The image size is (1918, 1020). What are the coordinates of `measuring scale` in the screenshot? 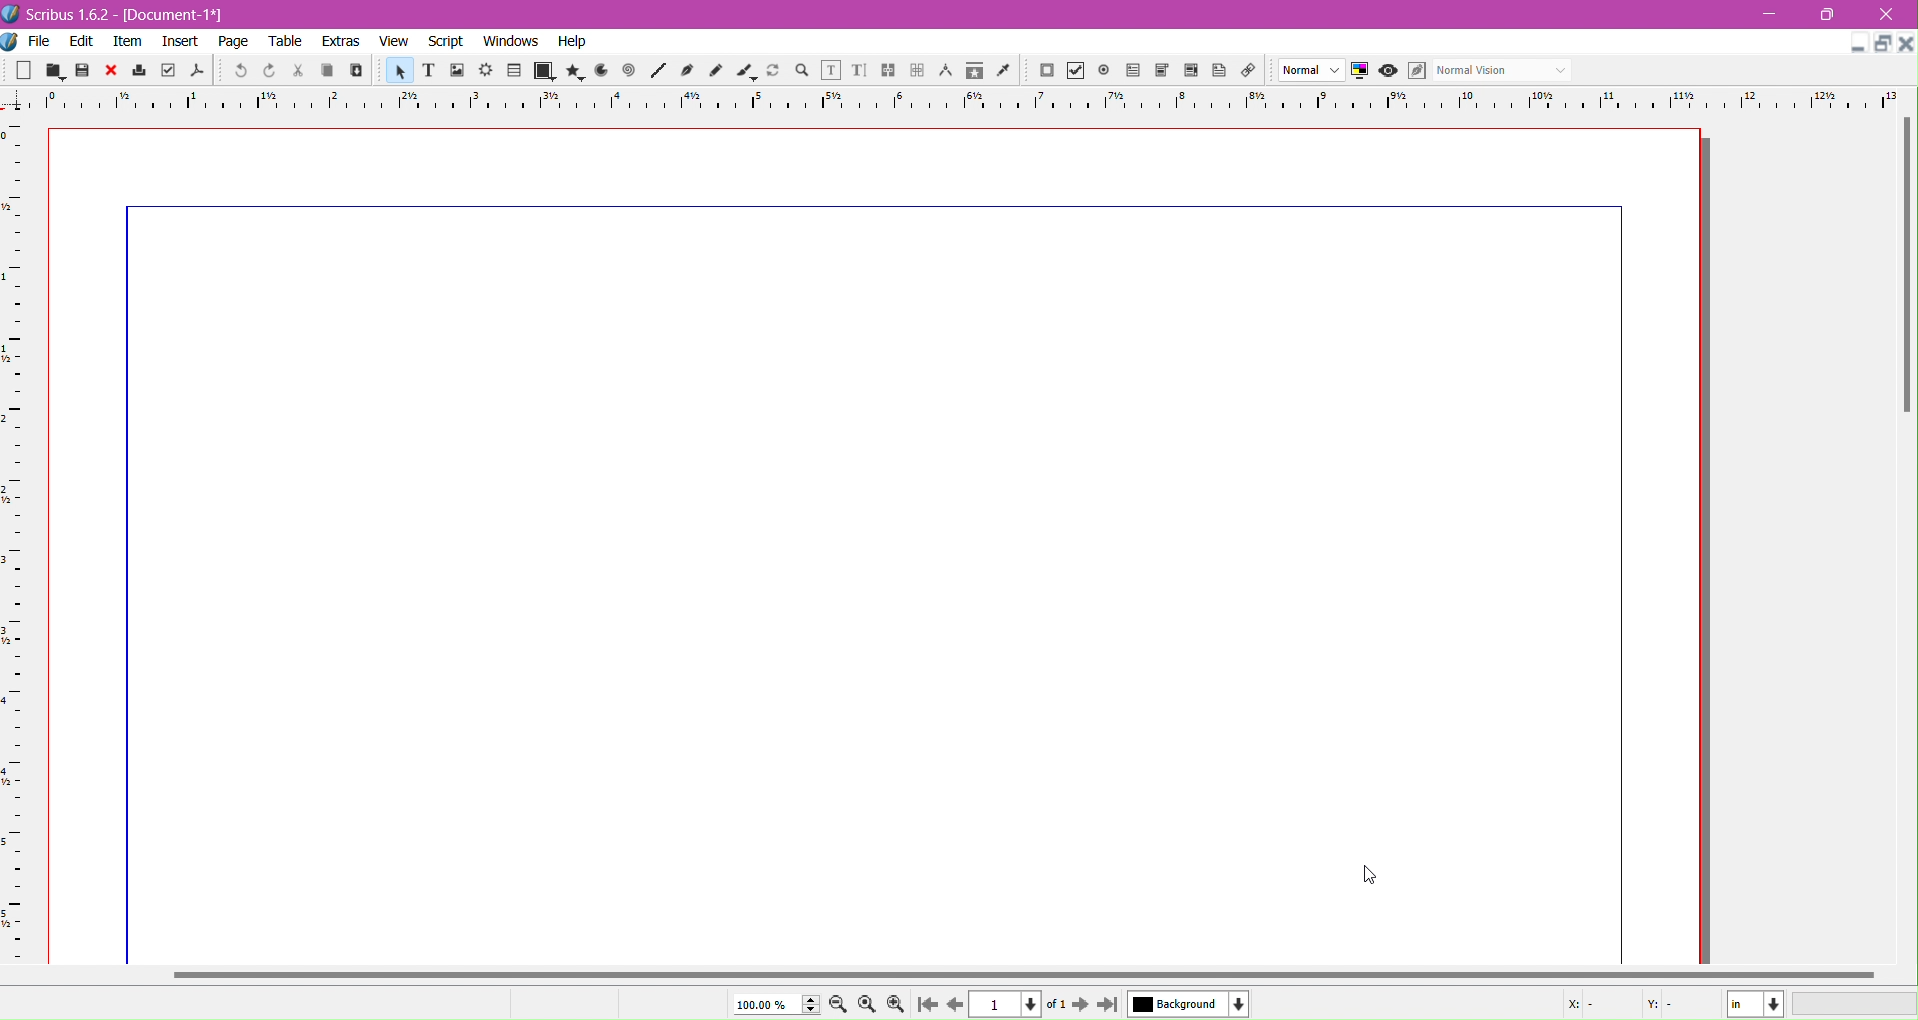 It's located at (954, 101).